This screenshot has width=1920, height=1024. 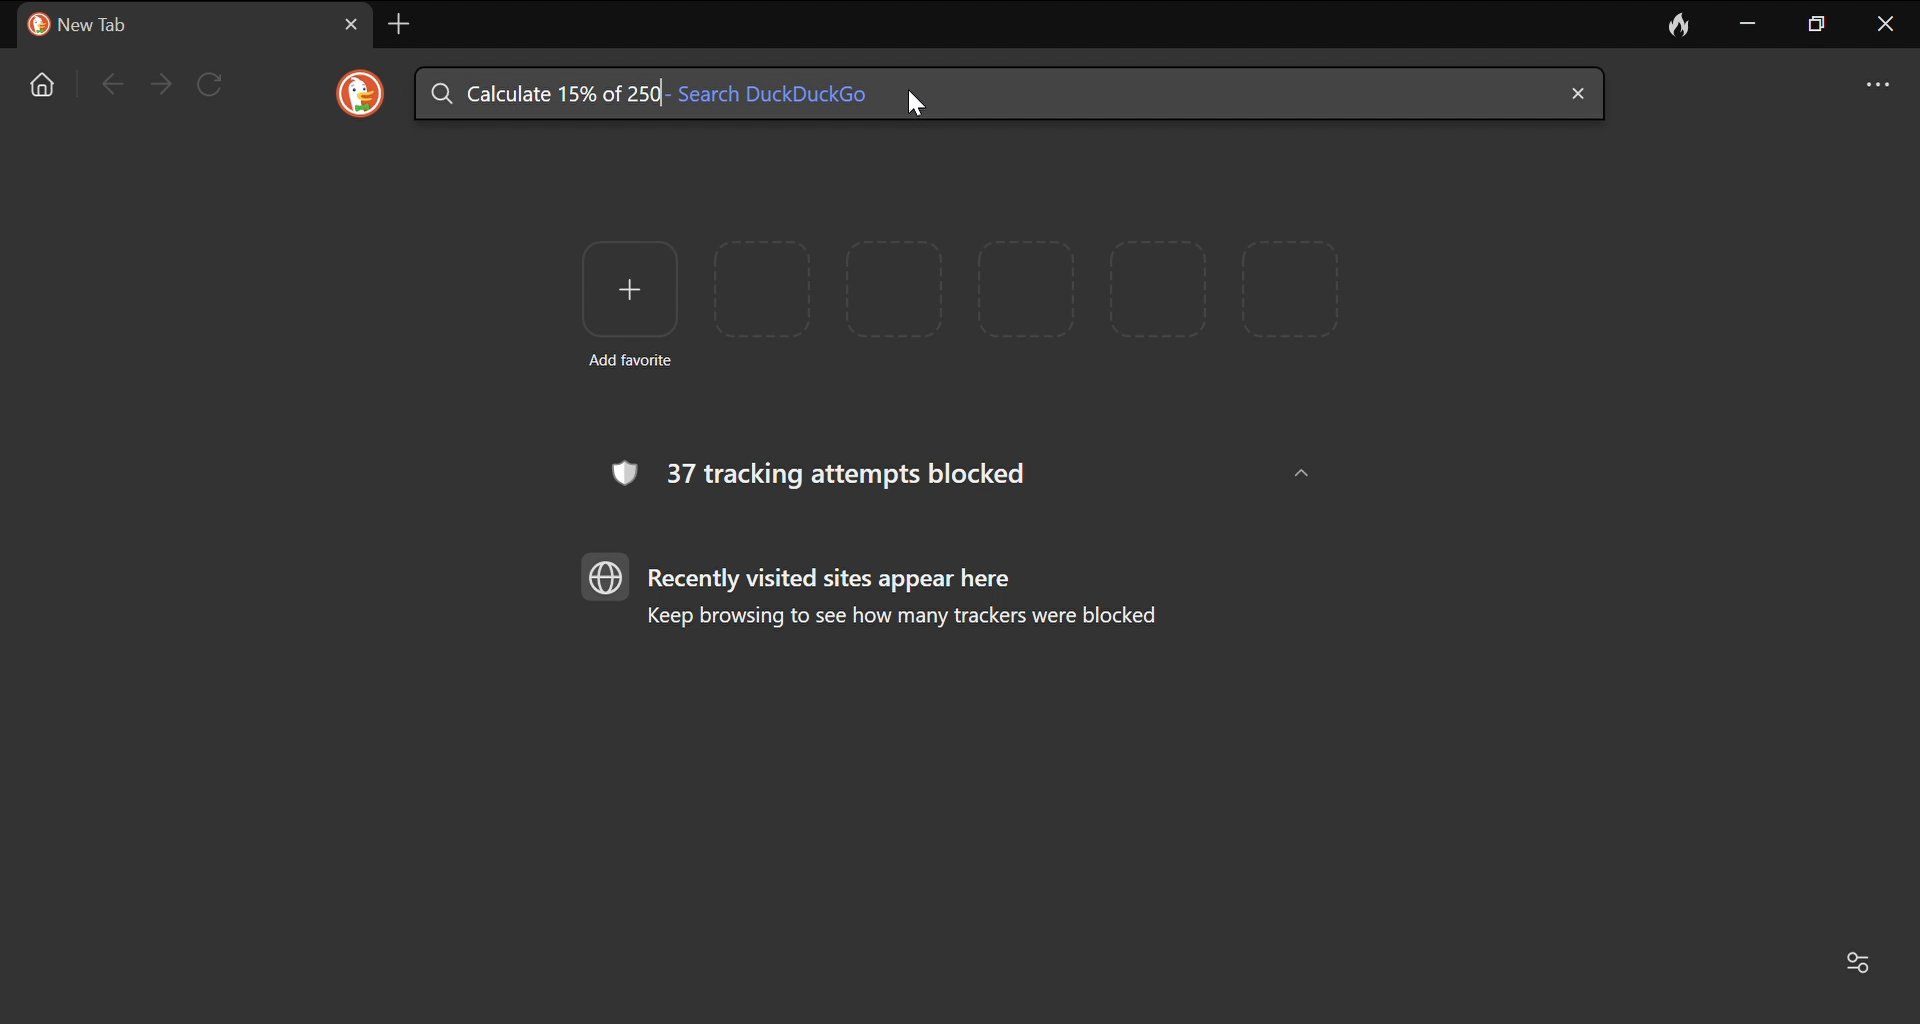 I want to click on close, so click(x=1887, y=26).